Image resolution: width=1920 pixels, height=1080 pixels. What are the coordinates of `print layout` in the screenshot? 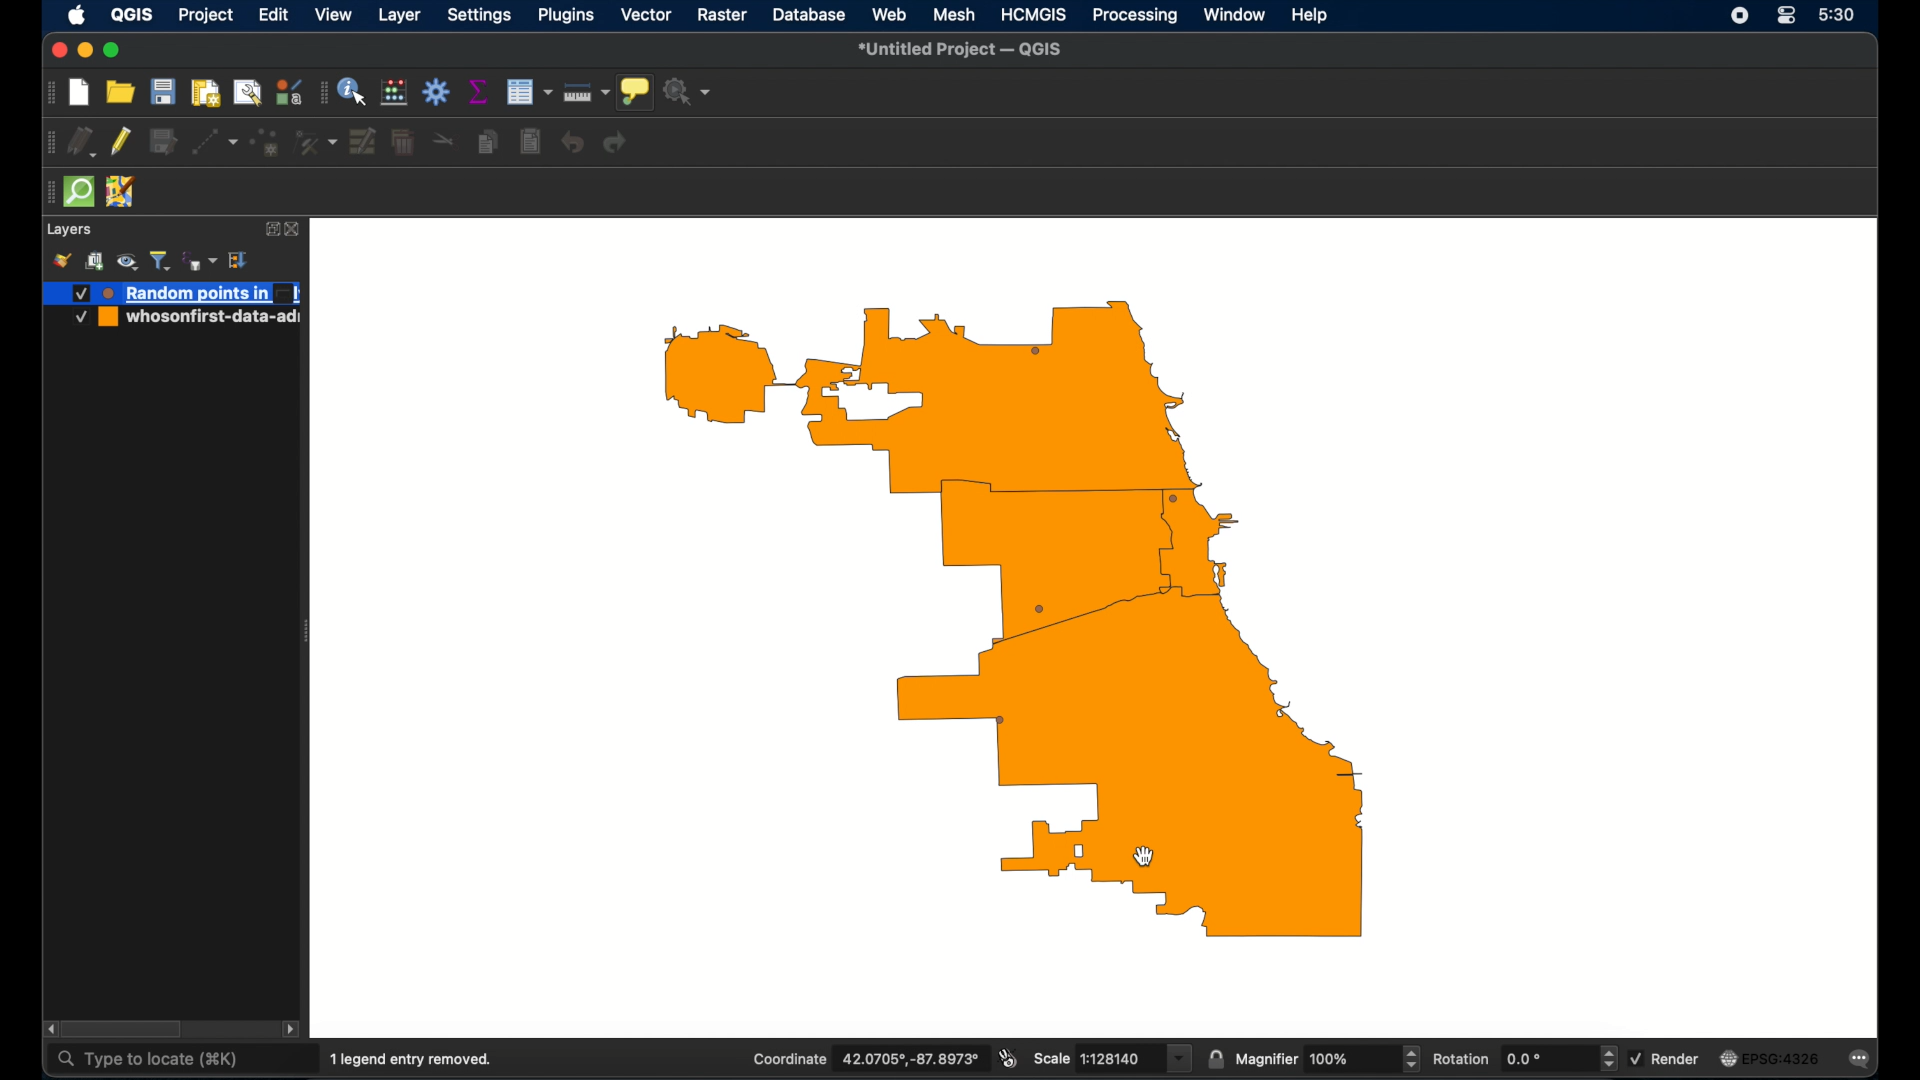 It's located at (205, 92).